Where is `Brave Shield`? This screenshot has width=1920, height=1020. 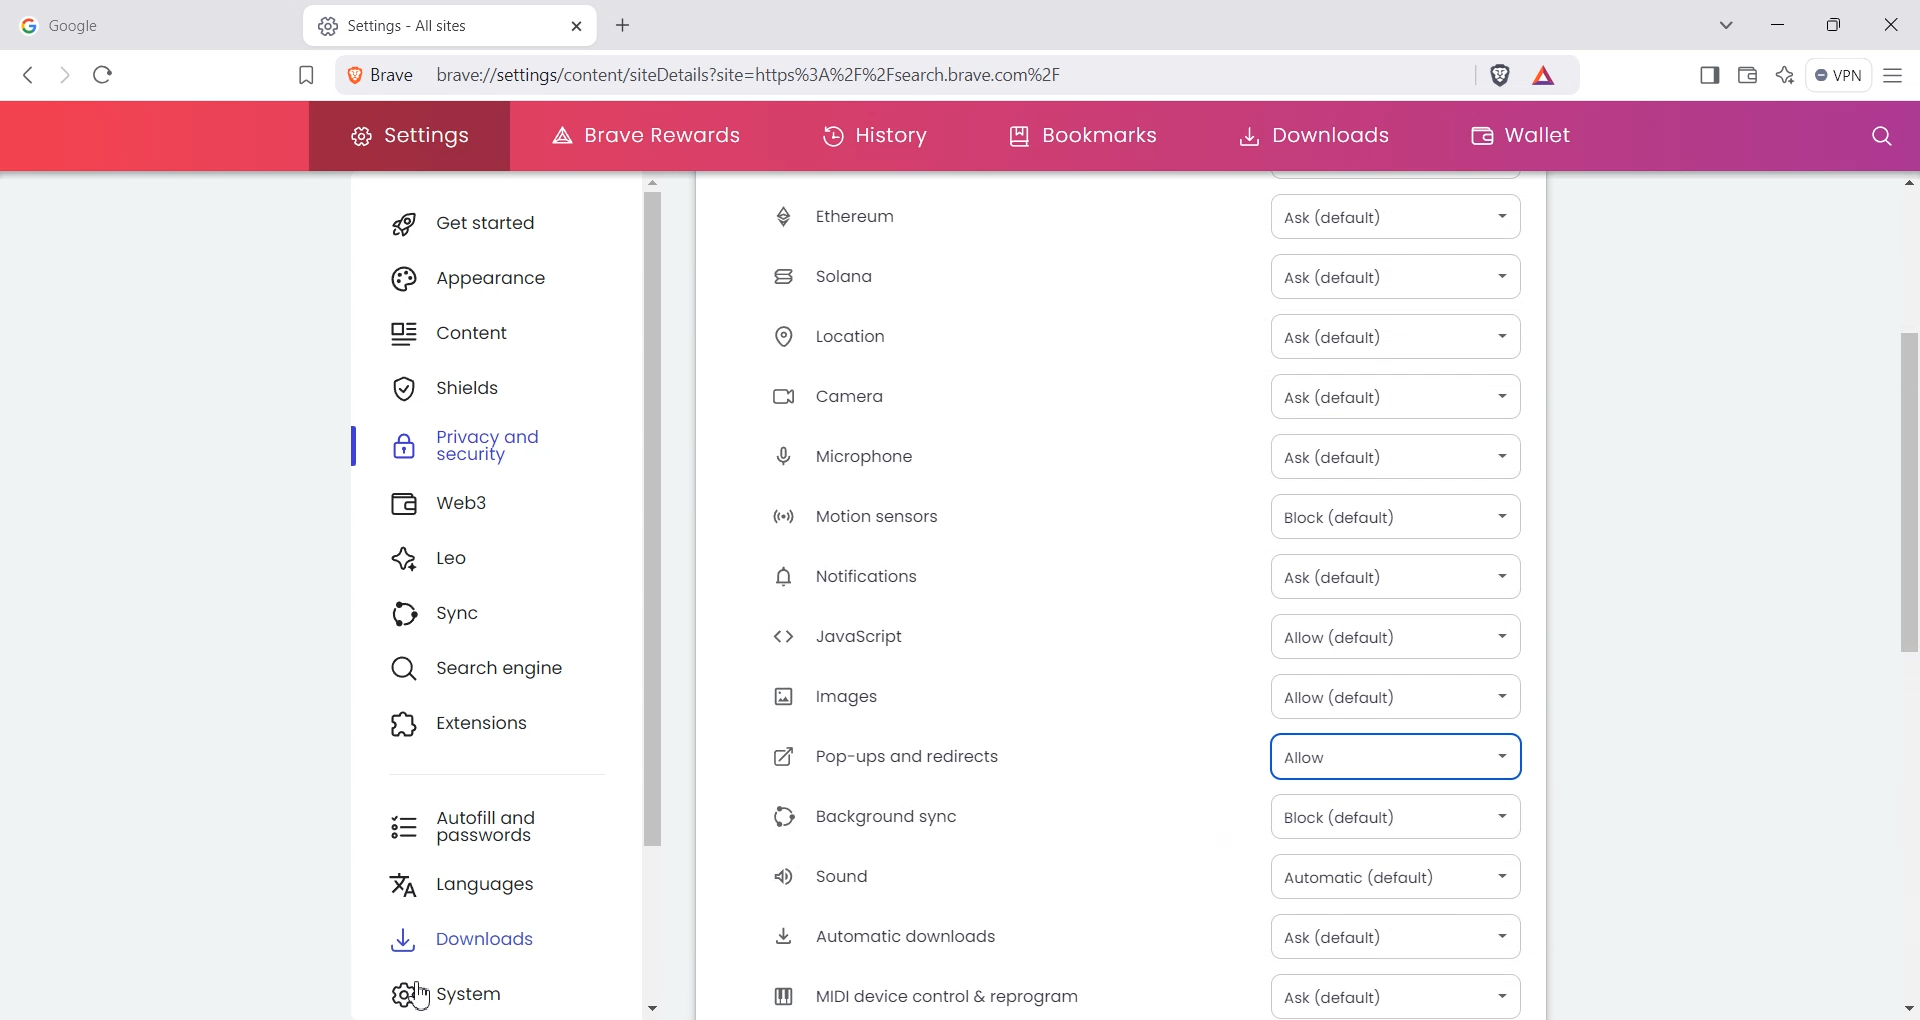
Brave Shield is located at coordinates (1500, 78).